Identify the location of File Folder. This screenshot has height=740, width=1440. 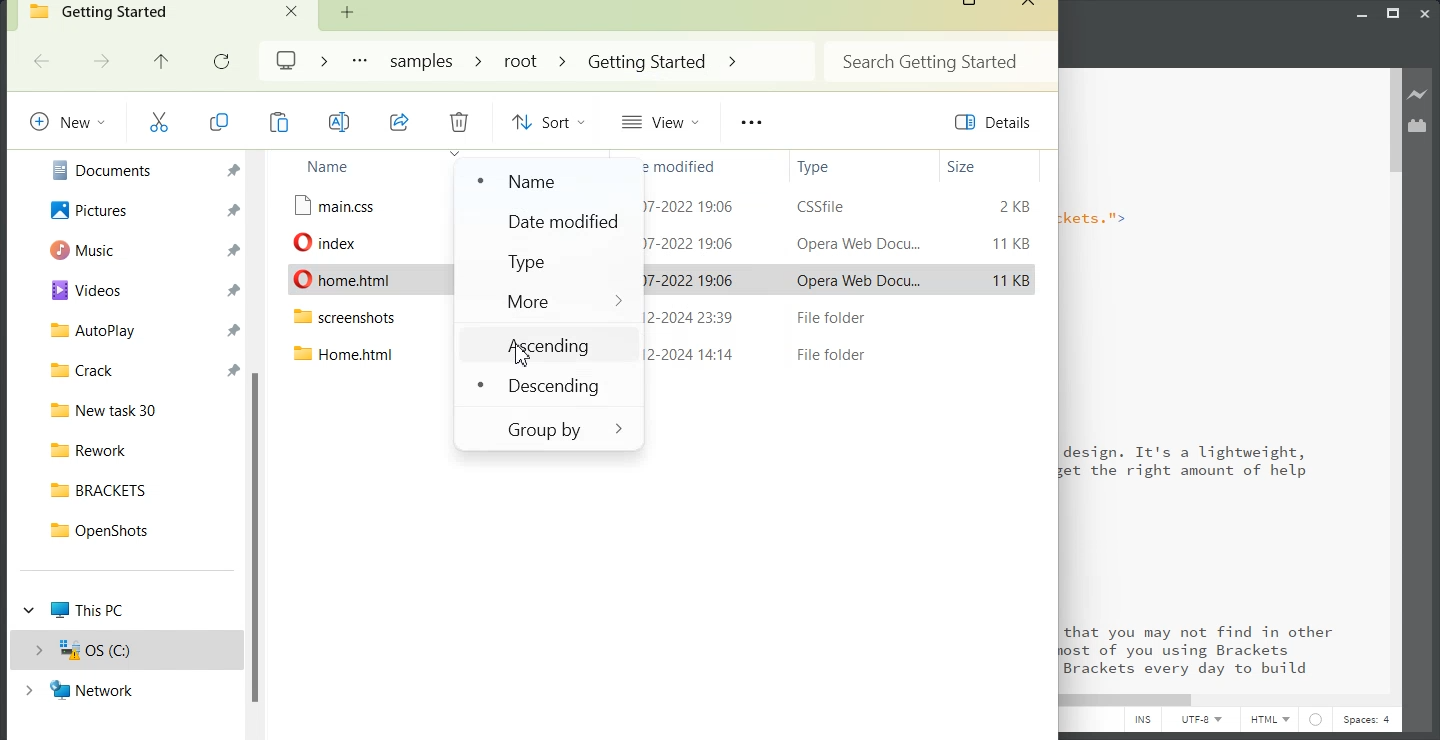
(825, 354).